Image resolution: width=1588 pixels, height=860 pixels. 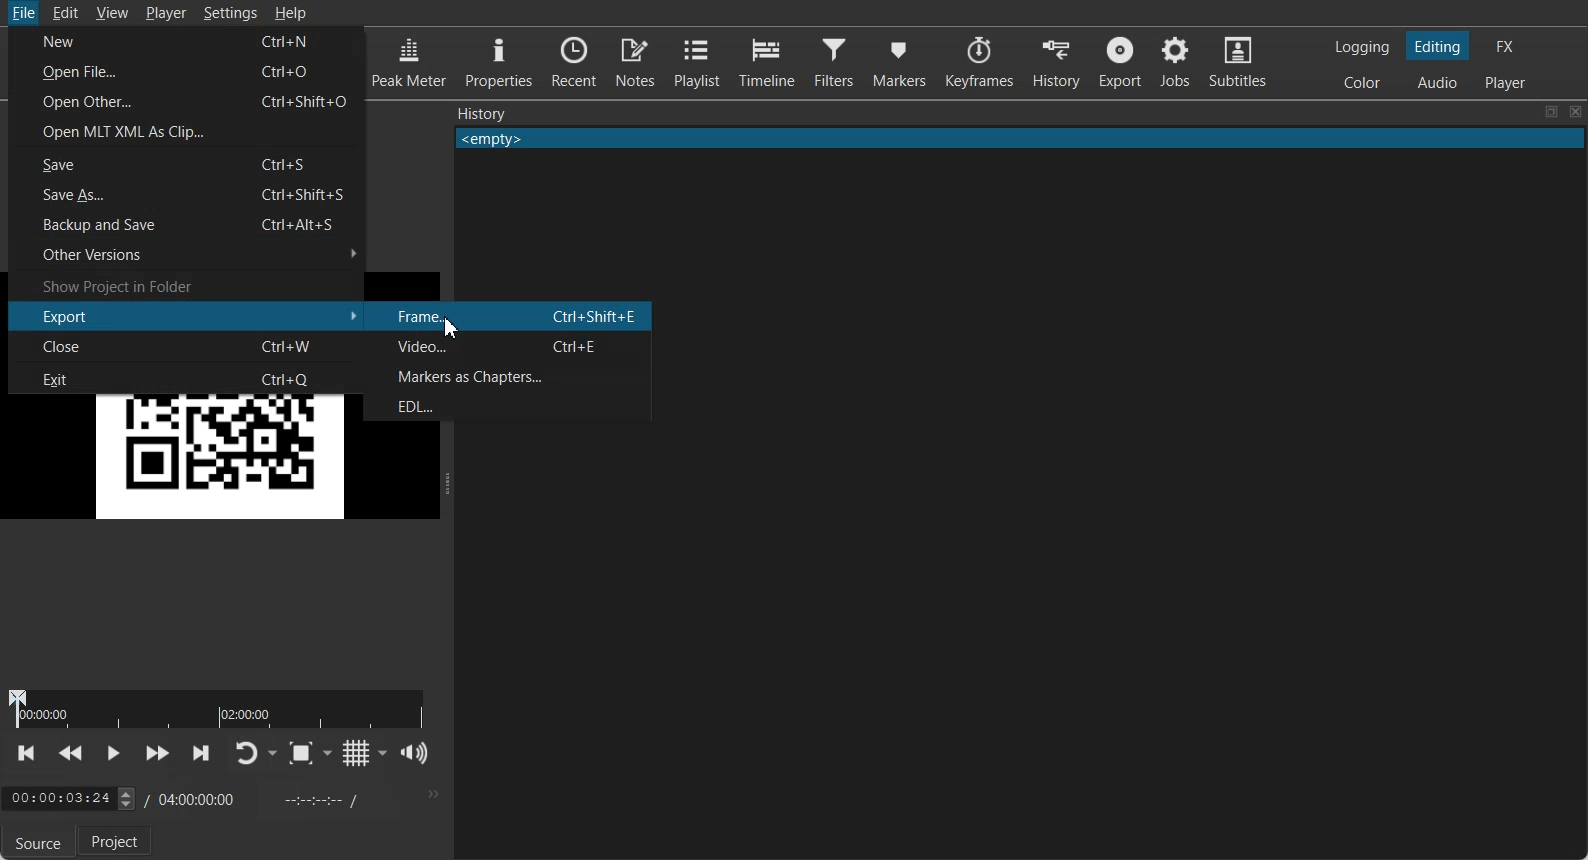 What do you see at coordinates (291, 165) in the screenshot?
I see `Ctrl+S` at bounding box center [291, 165].